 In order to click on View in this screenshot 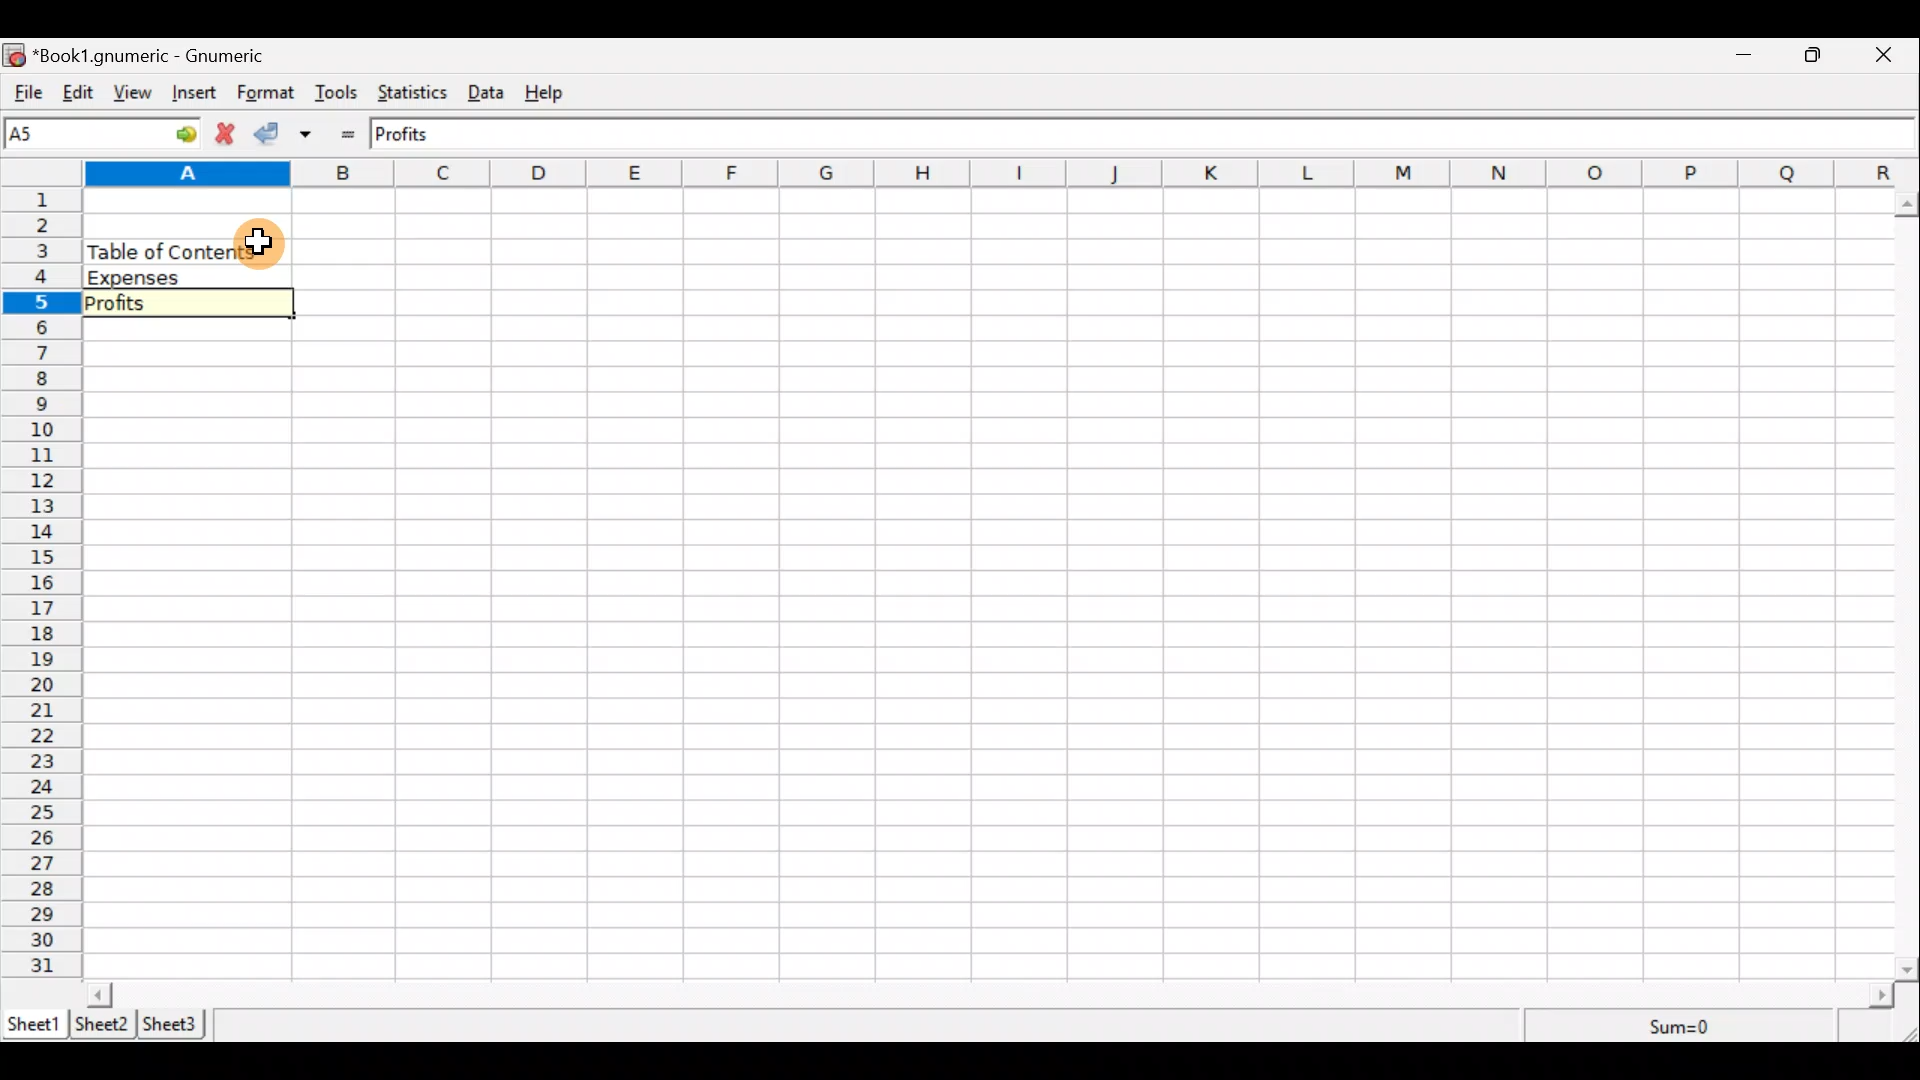, I will do `click(139, 93)`.